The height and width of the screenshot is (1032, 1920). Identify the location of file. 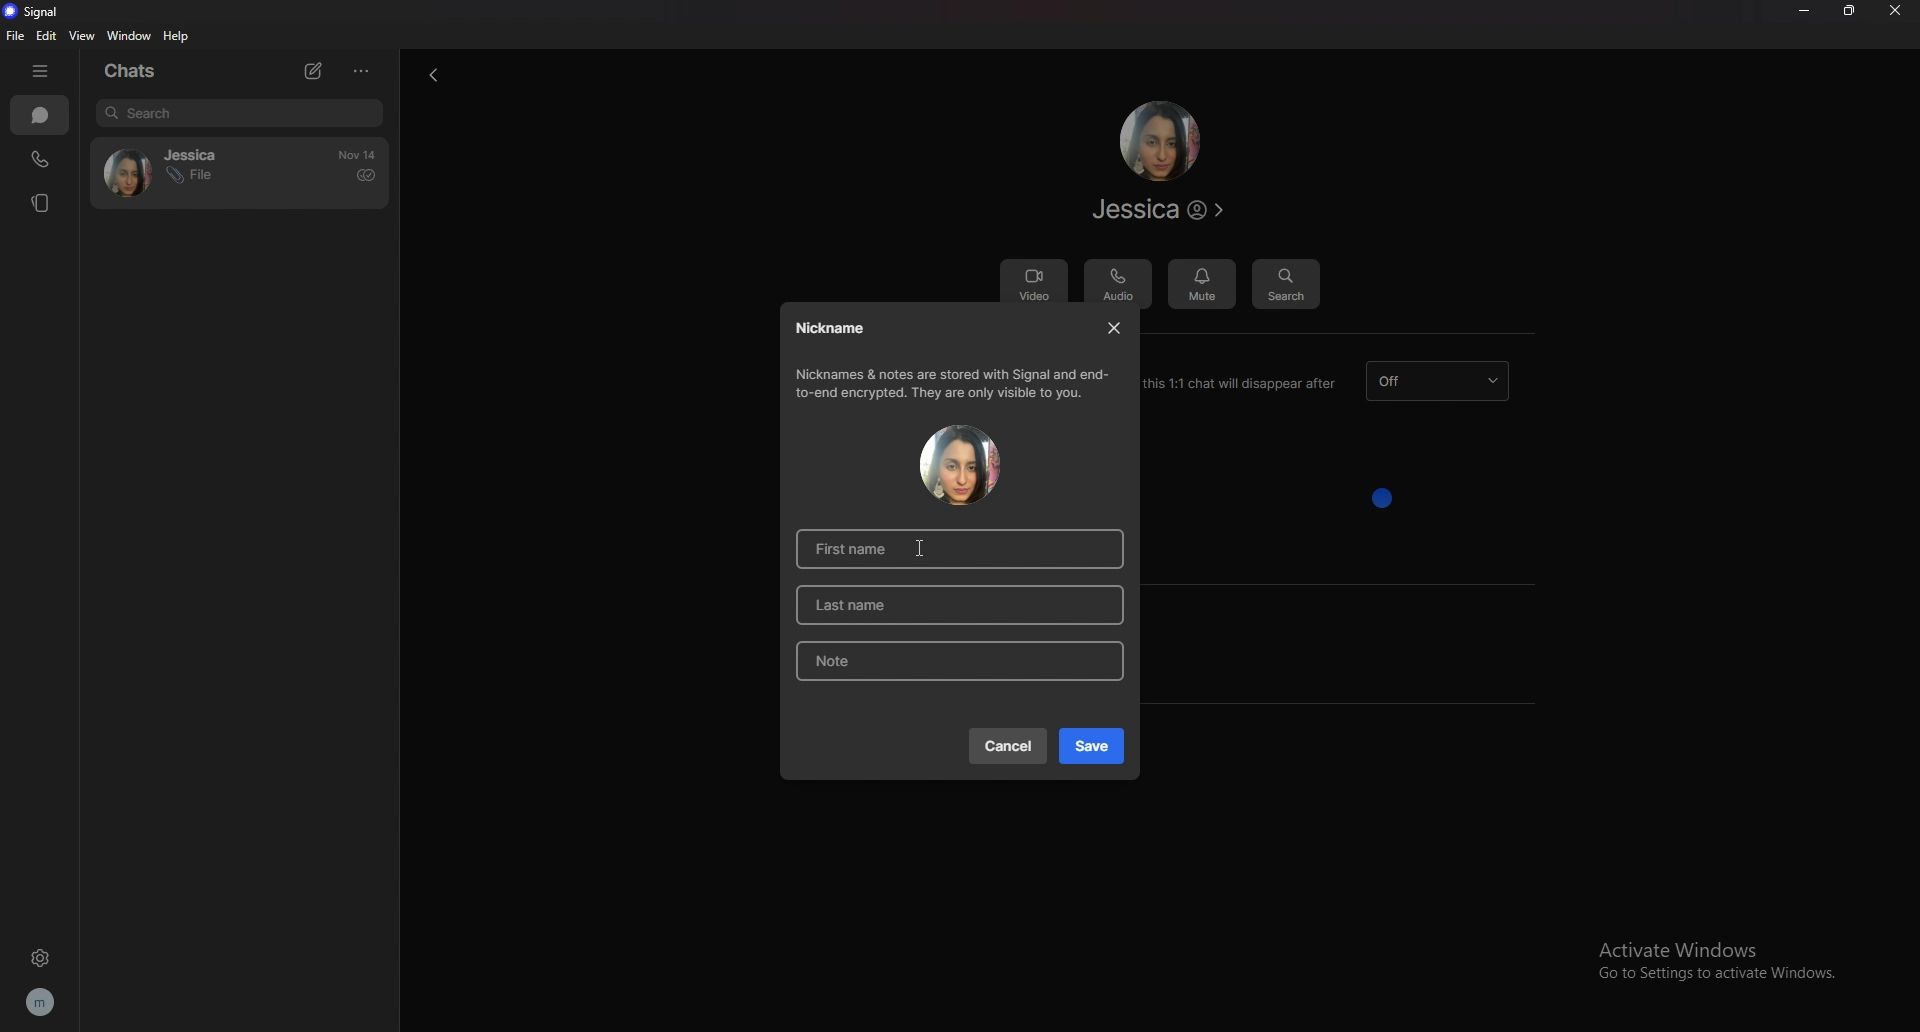
(17, 35).